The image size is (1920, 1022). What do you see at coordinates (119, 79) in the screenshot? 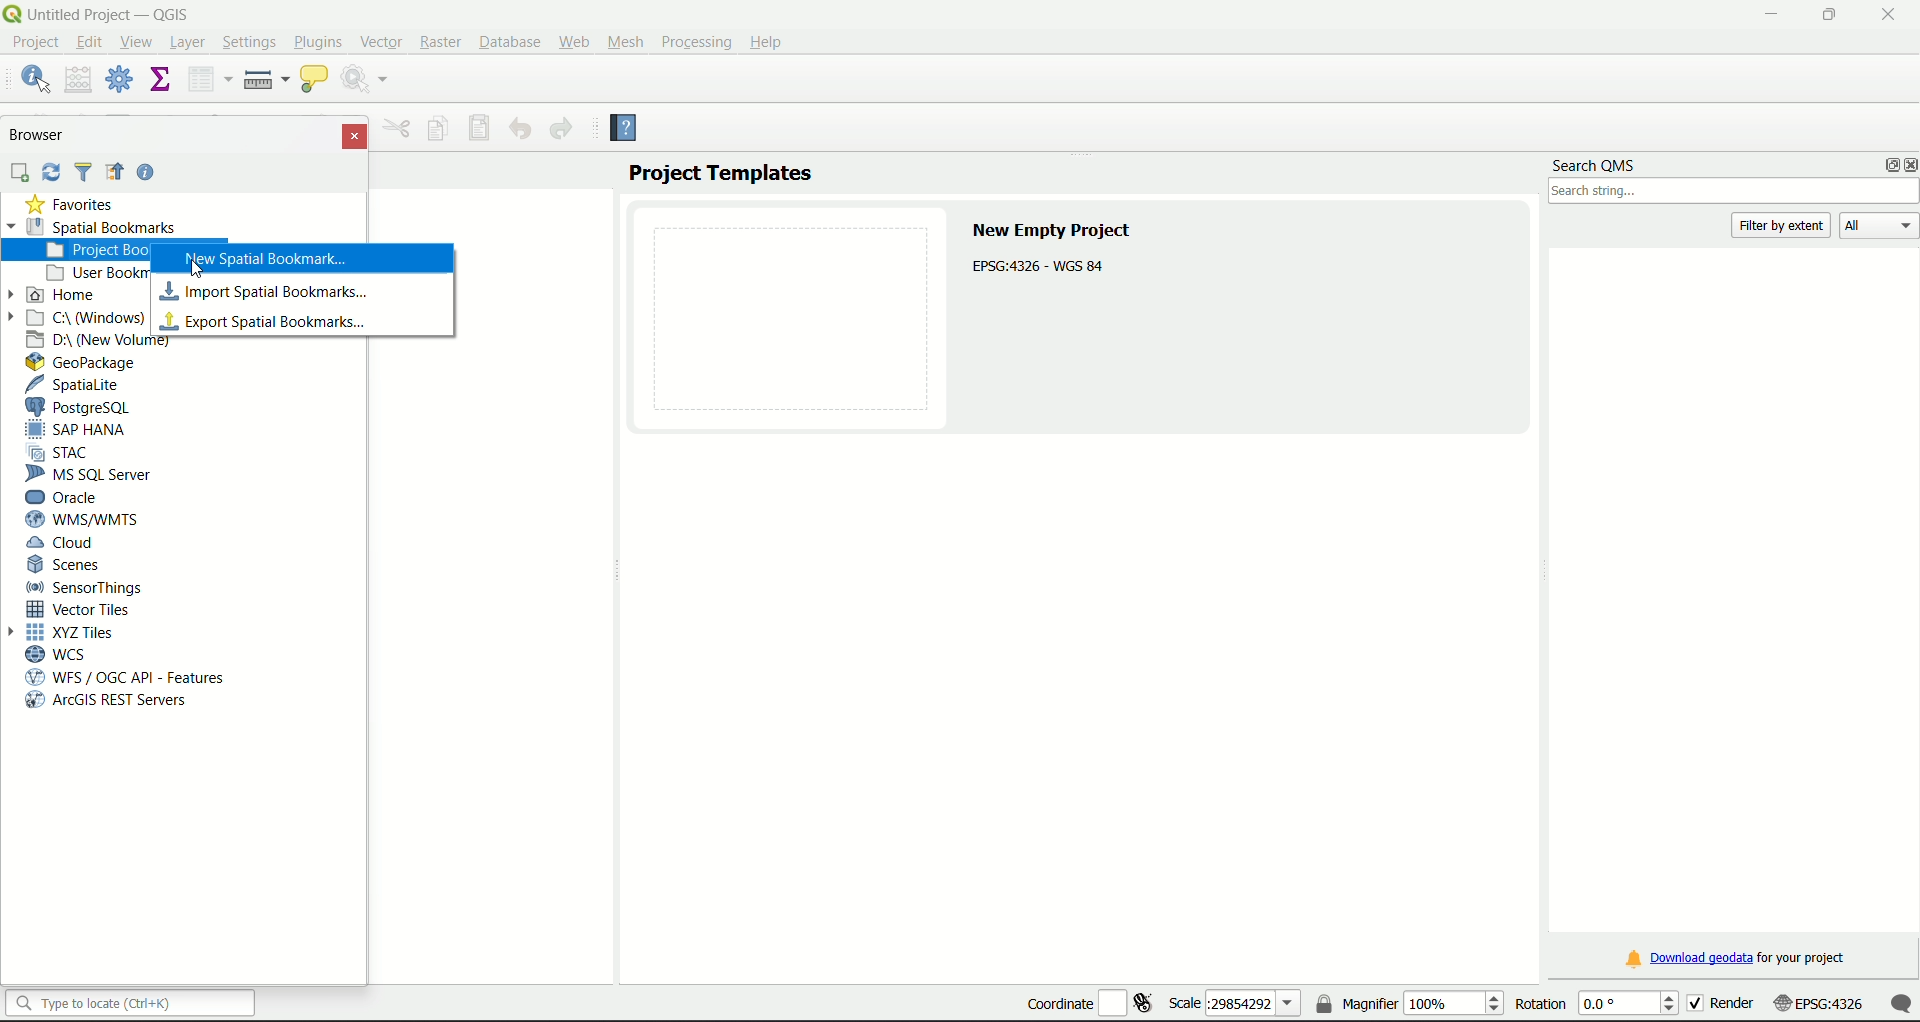
I see `toolbox` at bounding box center [119, 79].